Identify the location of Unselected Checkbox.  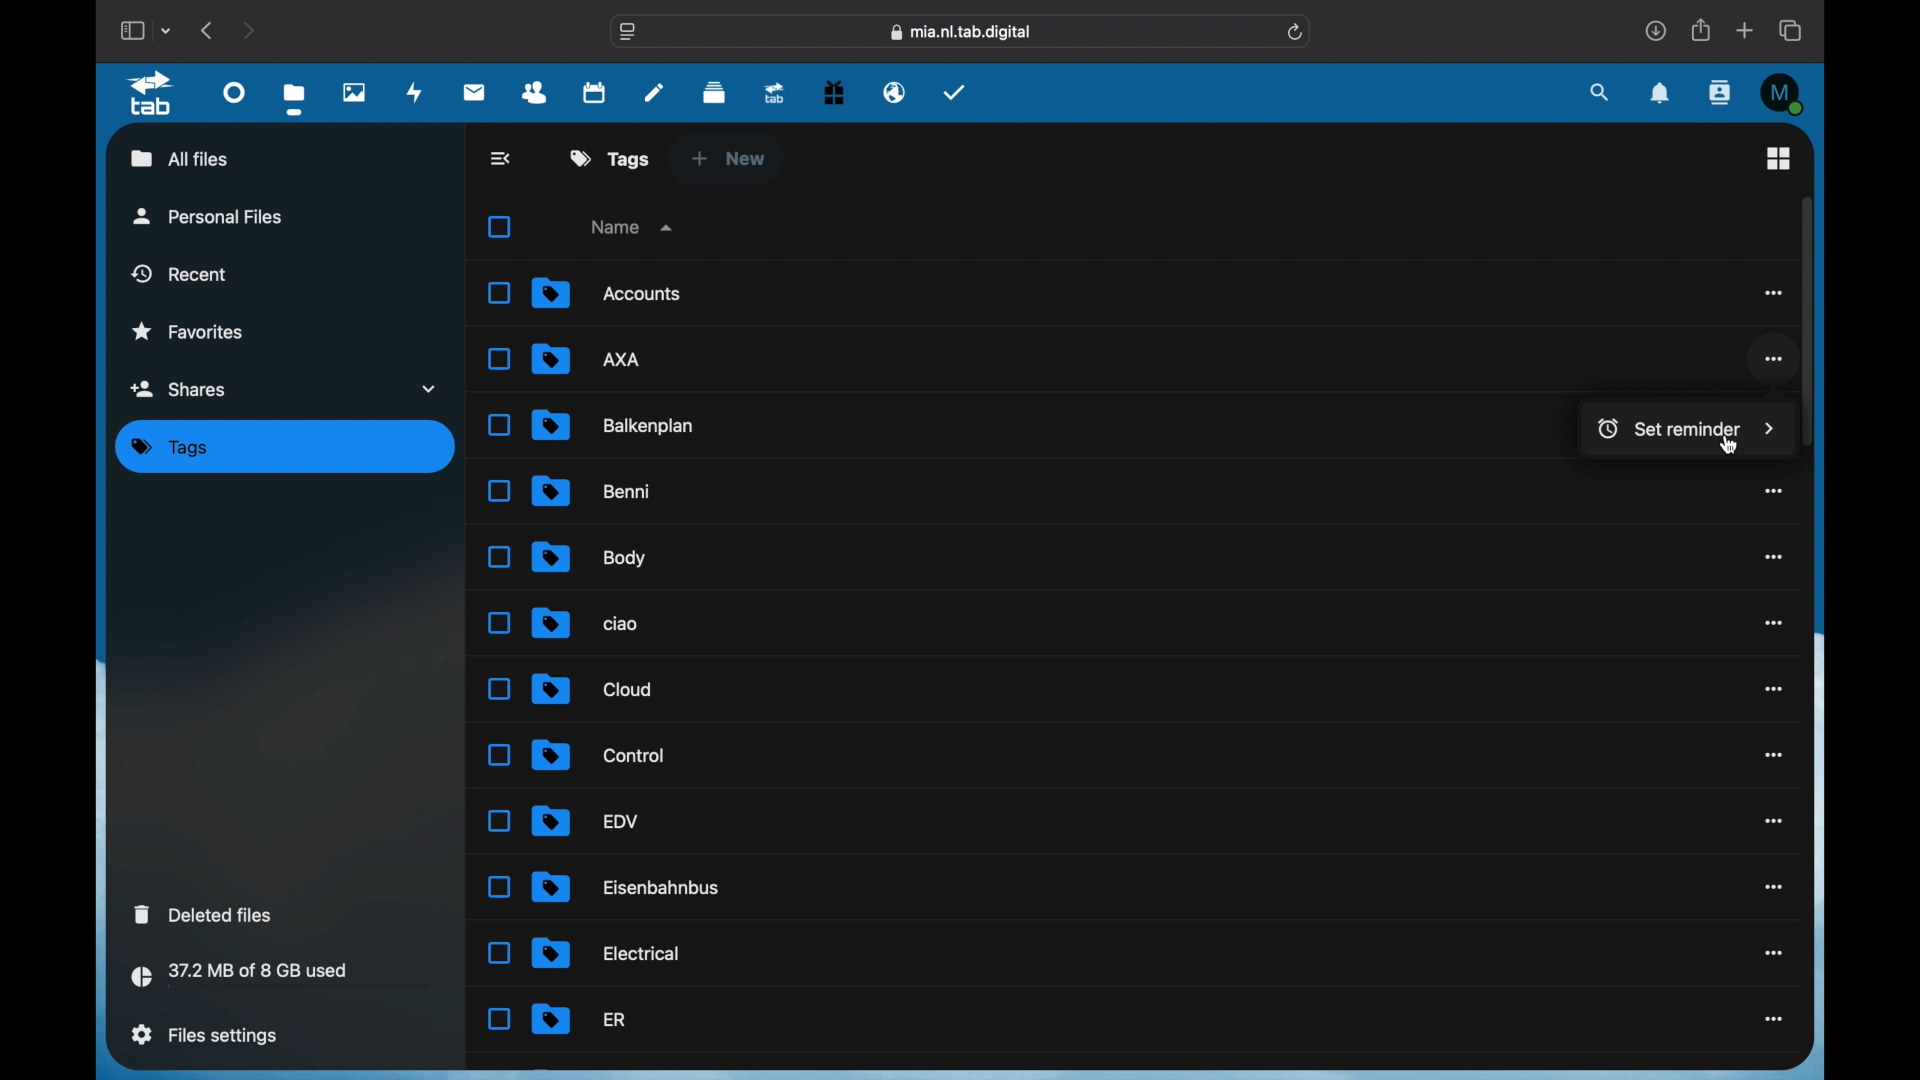
(498, 821).